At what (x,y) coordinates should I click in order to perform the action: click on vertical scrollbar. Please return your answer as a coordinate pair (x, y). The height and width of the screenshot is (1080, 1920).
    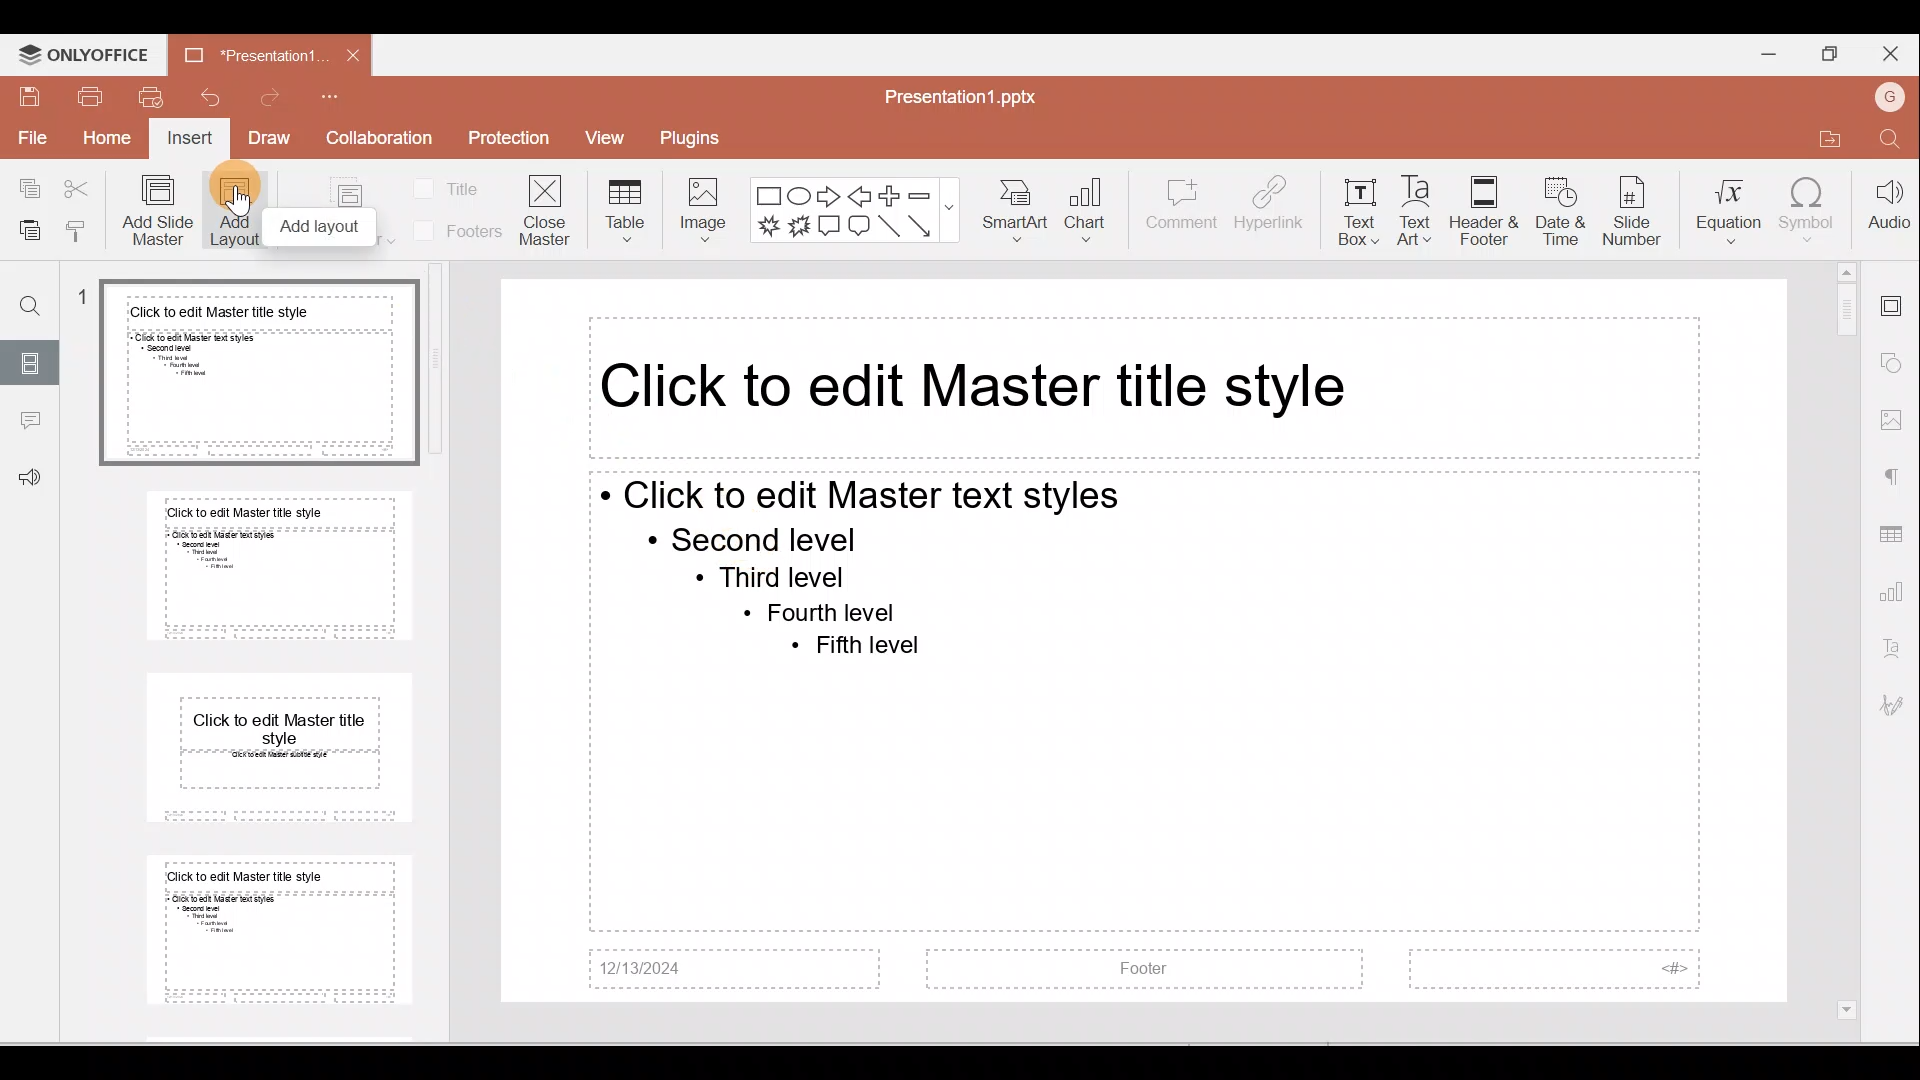
    Looking at the image, I should click on (437, 359).